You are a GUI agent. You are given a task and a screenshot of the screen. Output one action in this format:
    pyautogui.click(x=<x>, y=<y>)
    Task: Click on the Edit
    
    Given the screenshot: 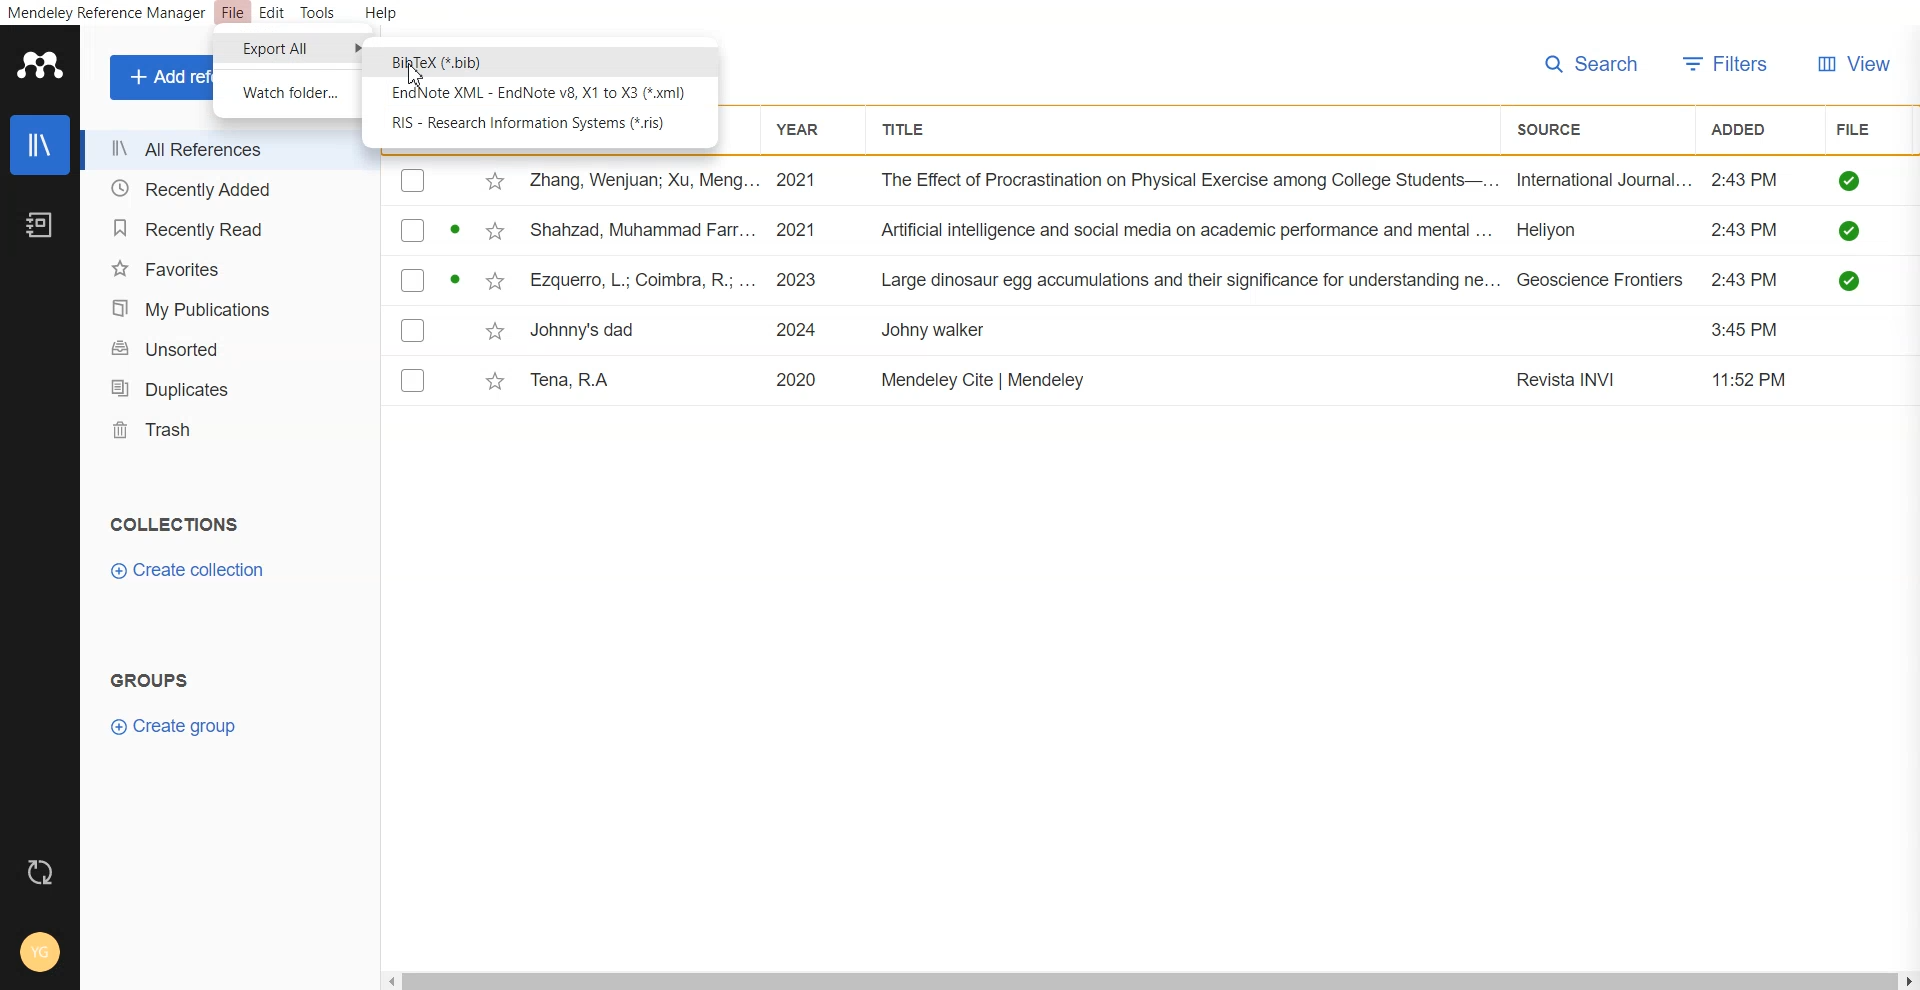 What is the action you would take?
    pyautogui.click(x=271, y=14)
    